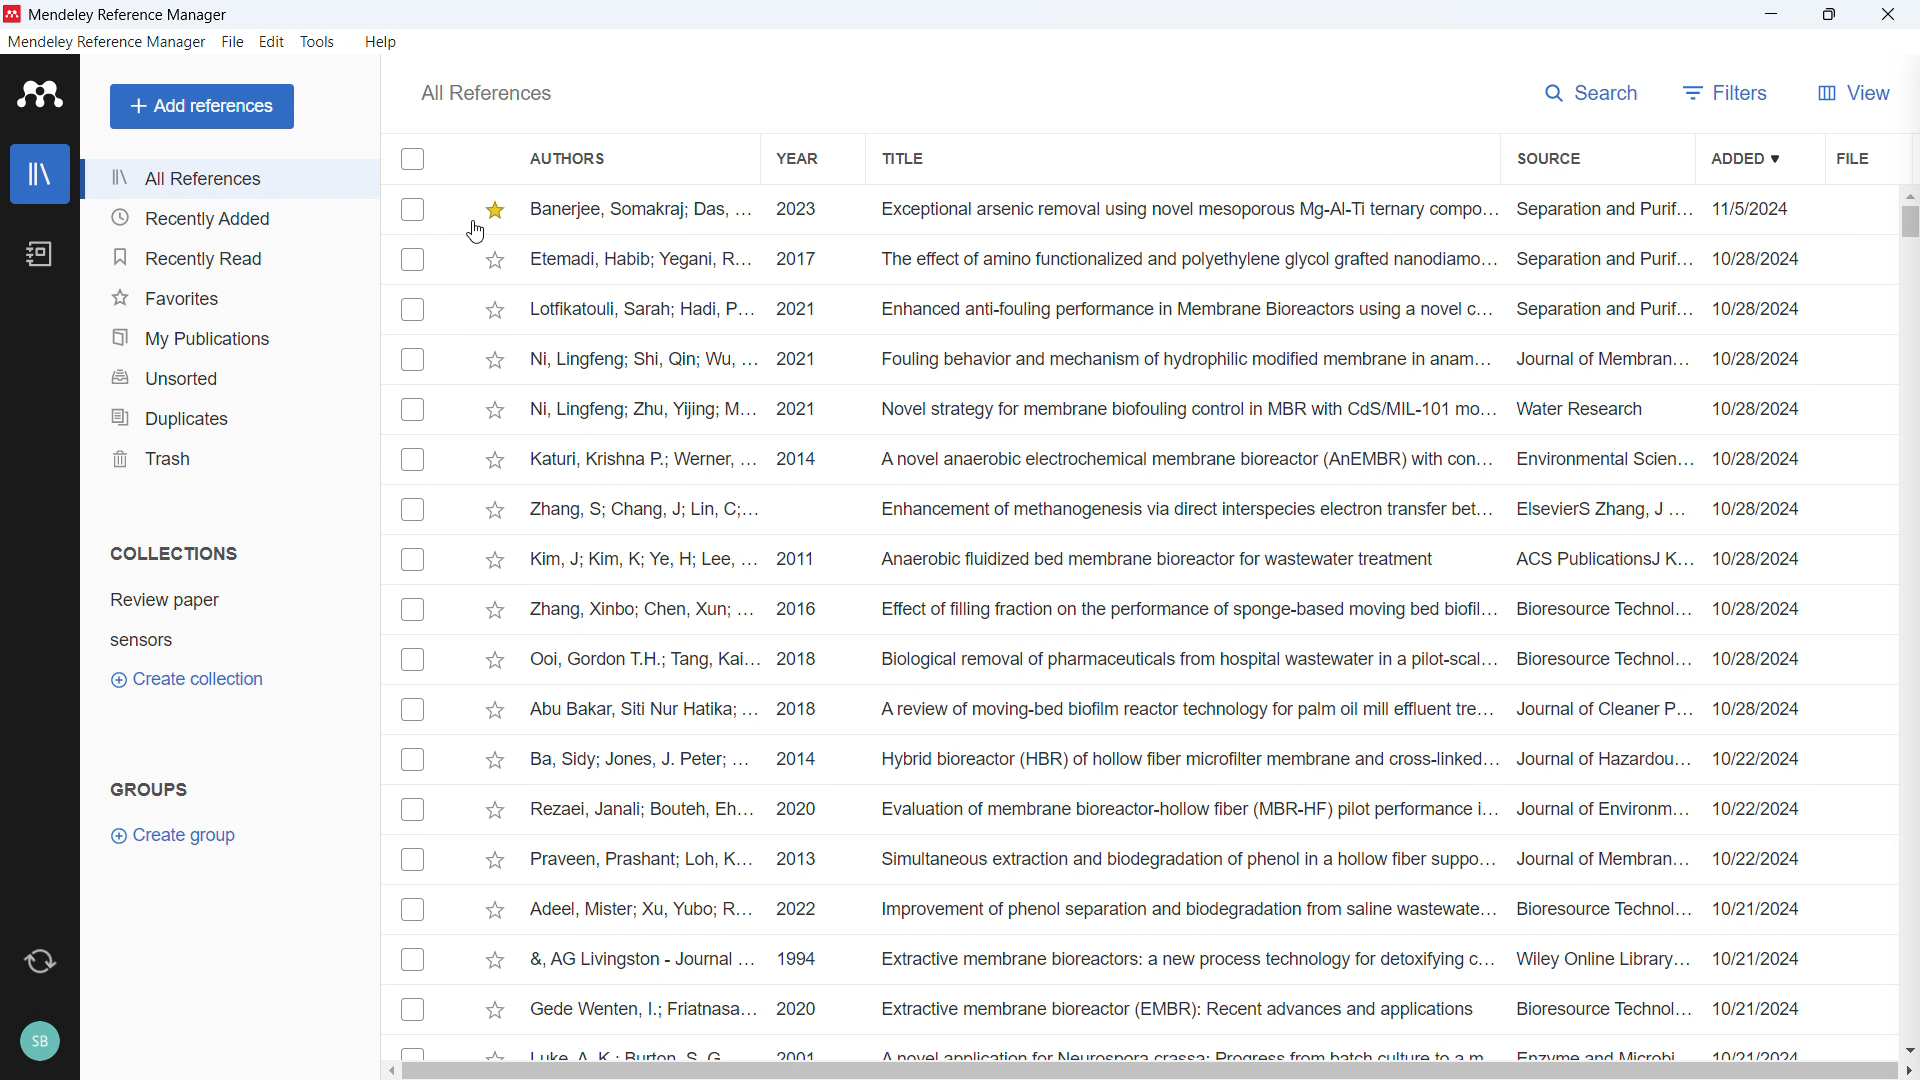 The image size is (1920, 1080). I want to click on Vertical scroll bar , so click(1910, 223).